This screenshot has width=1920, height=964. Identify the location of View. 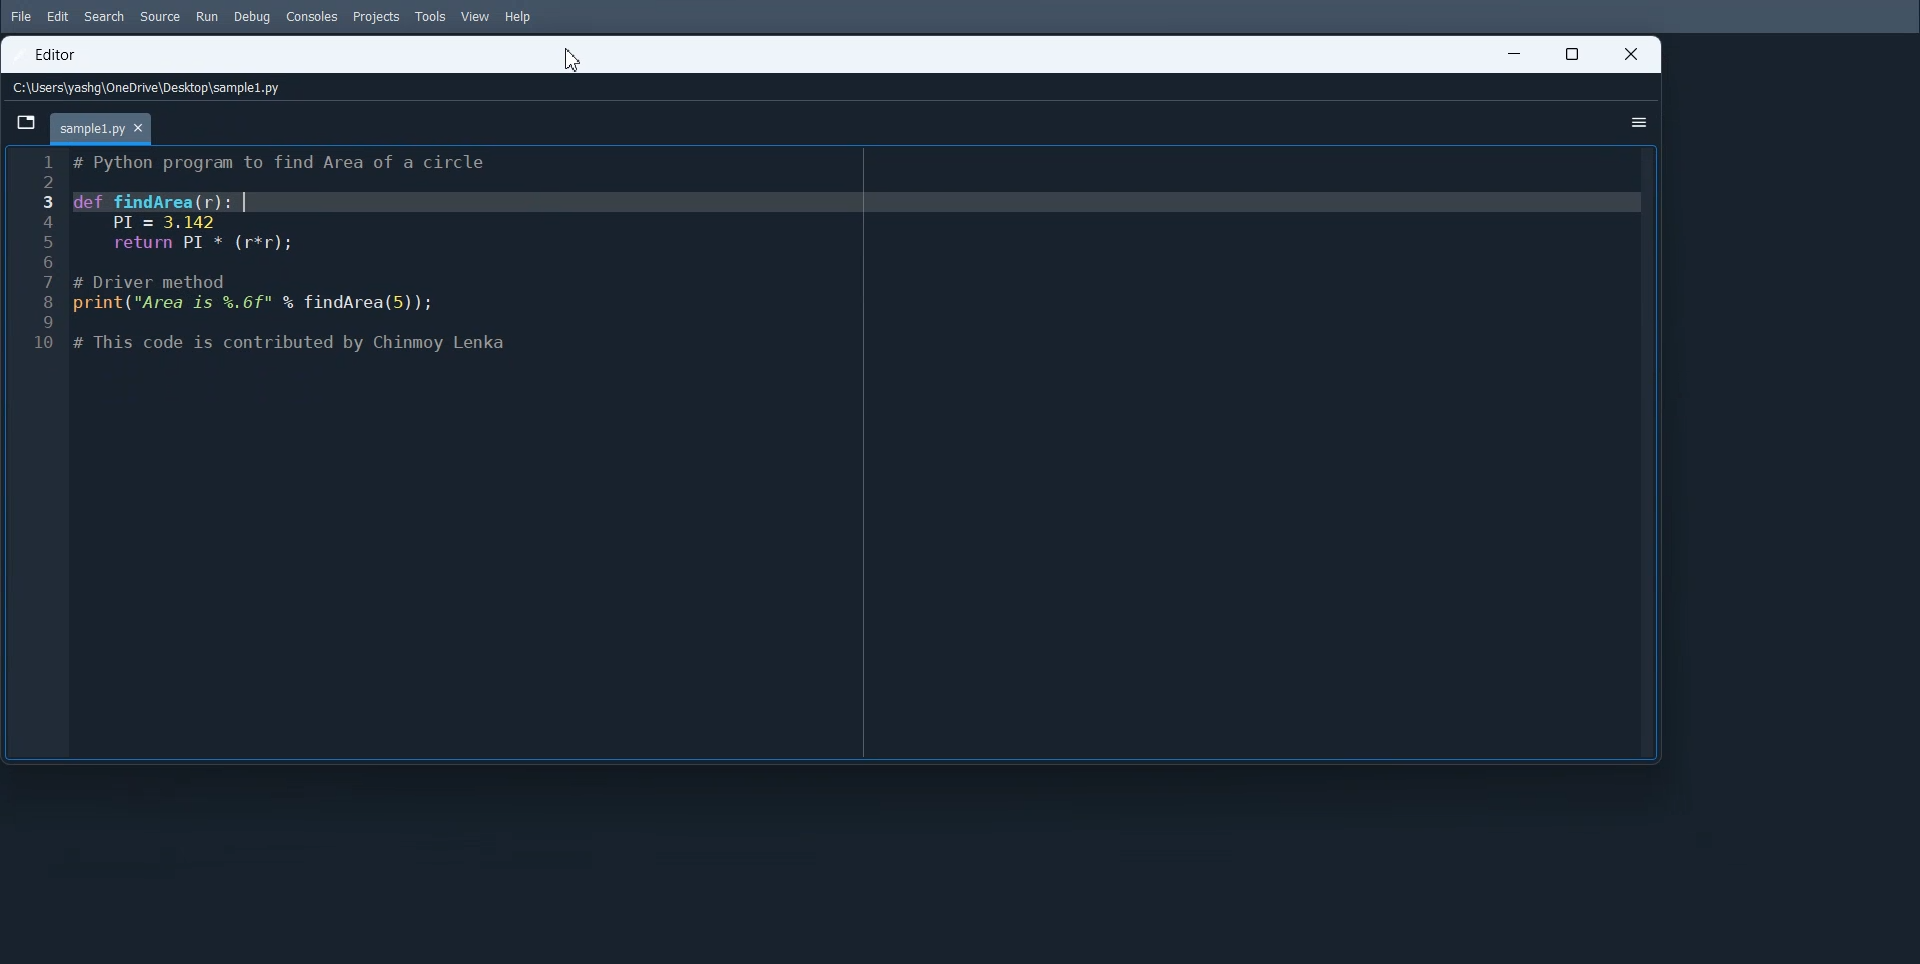
(475, 16).